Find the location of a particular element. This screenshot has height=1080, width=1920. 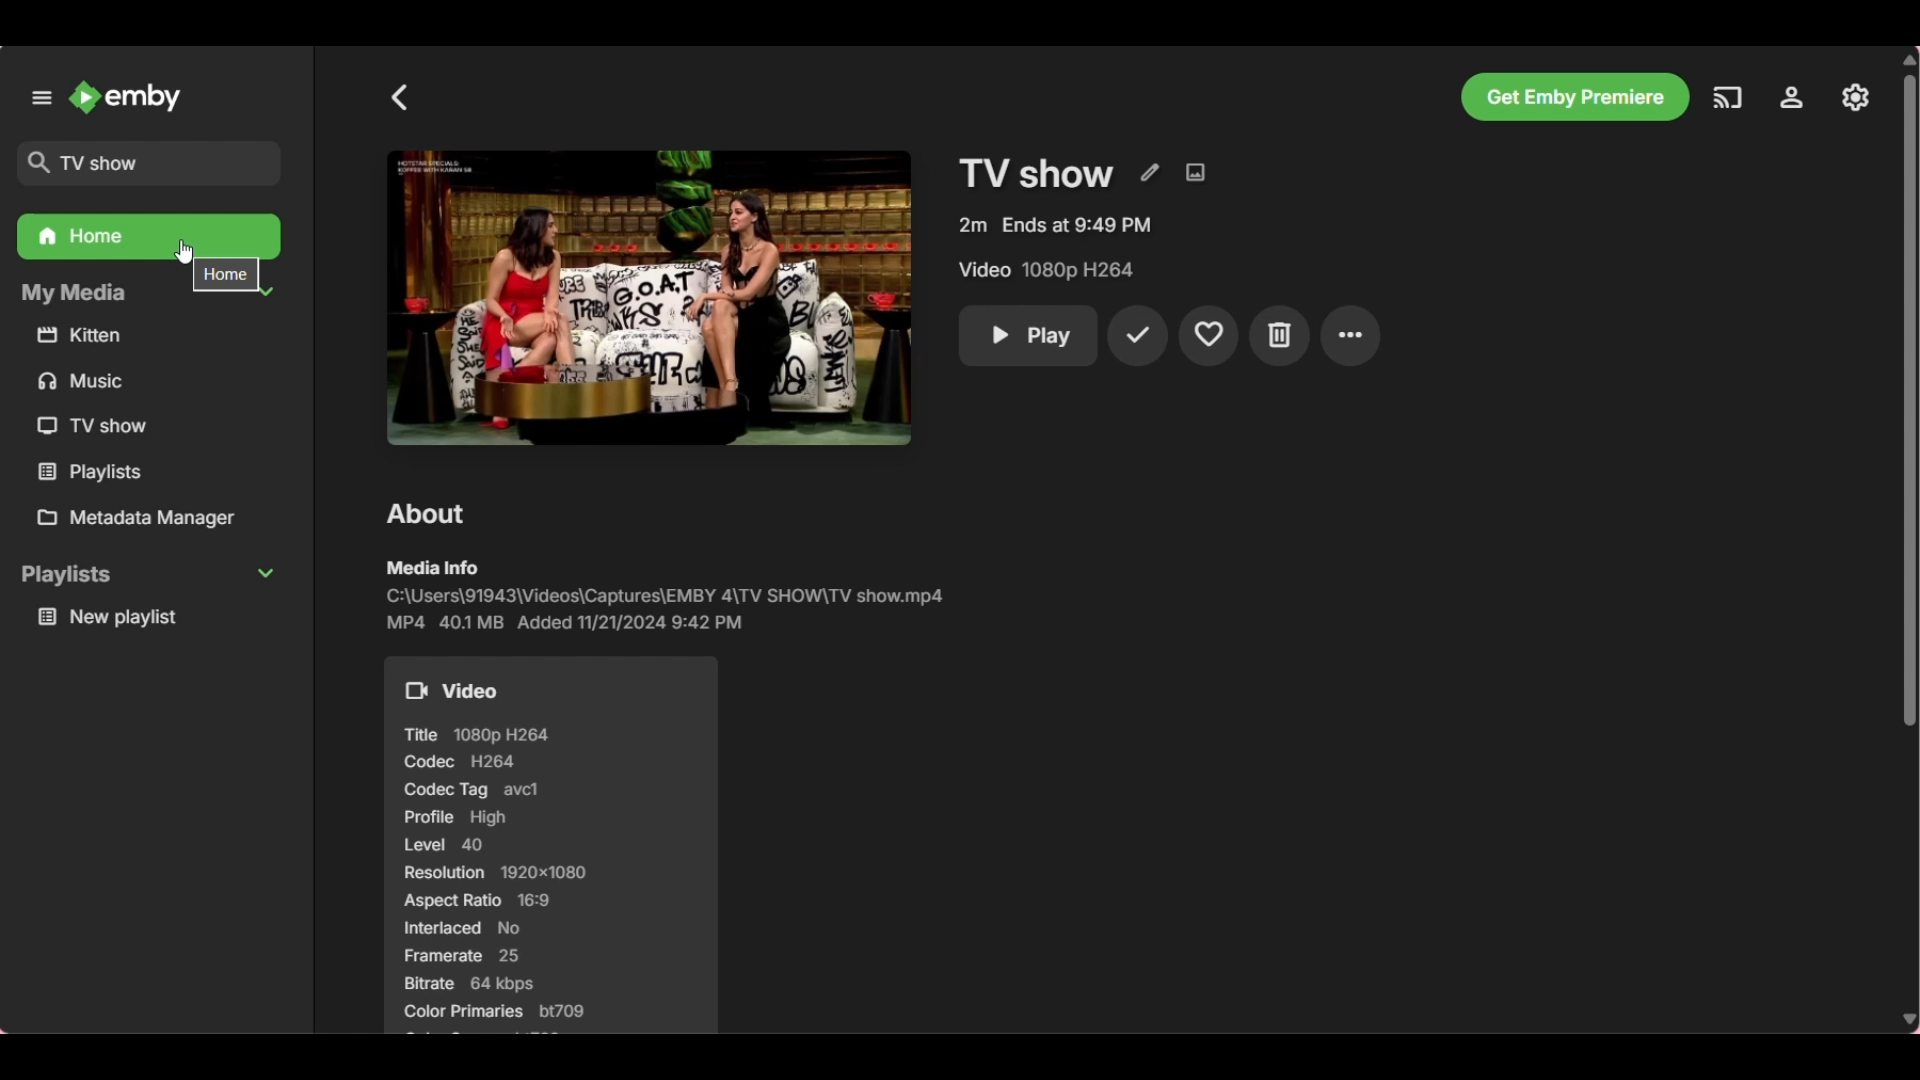

Vertical slide bar is located at coordinates (1911, 541).